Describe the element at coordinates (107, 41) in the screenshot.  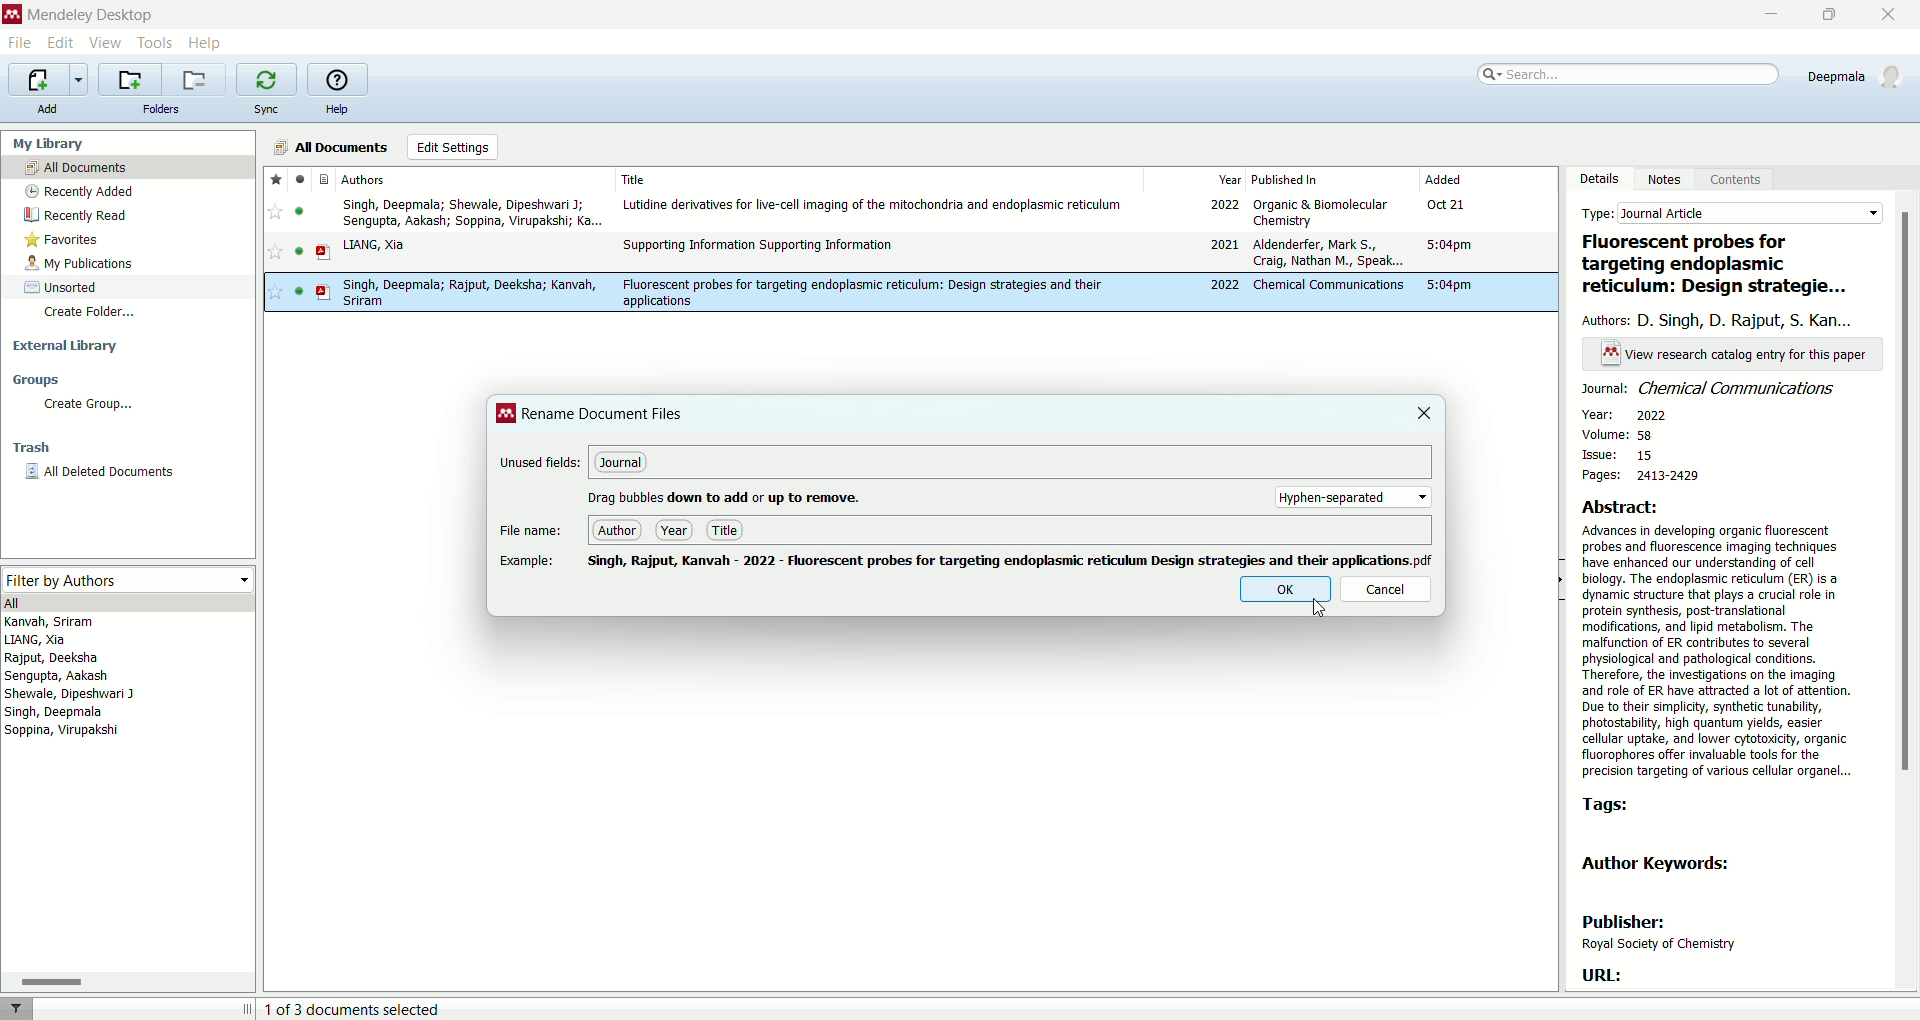
I see `view` at that location.